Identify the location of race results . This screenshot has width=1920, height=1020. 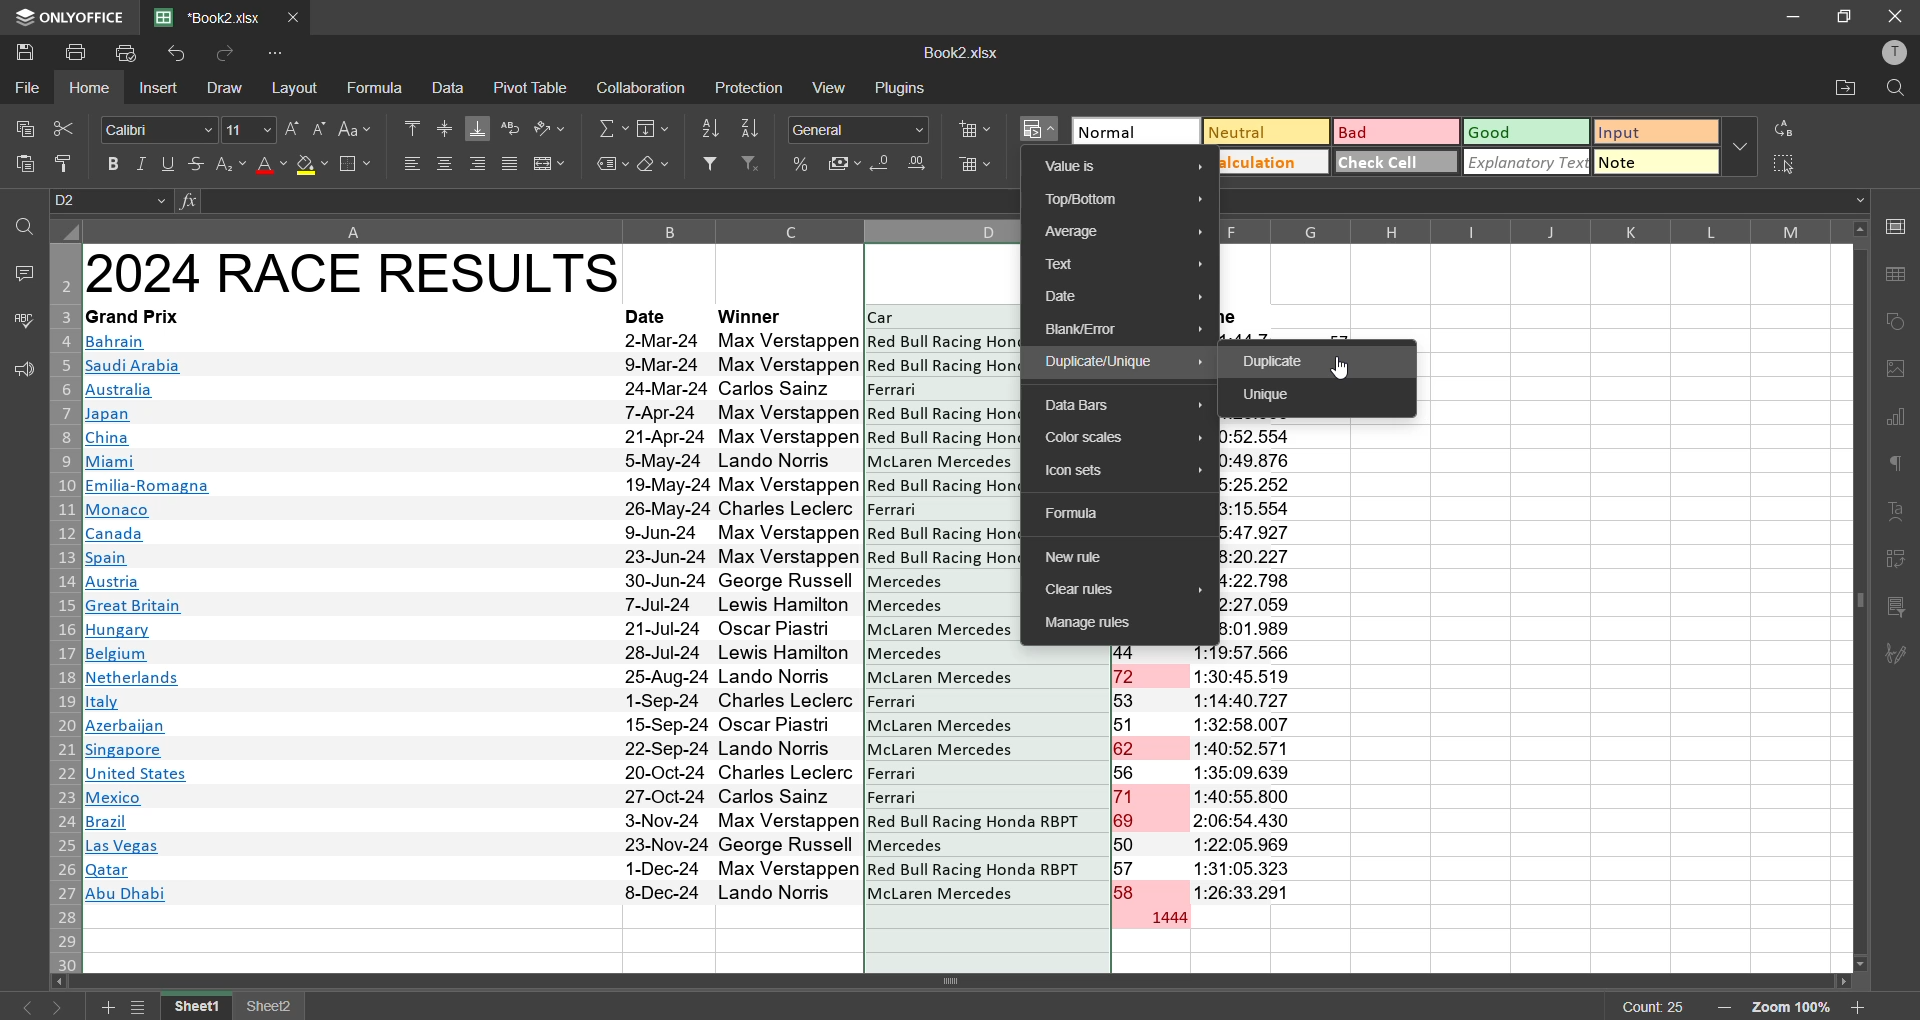
(353, 272).